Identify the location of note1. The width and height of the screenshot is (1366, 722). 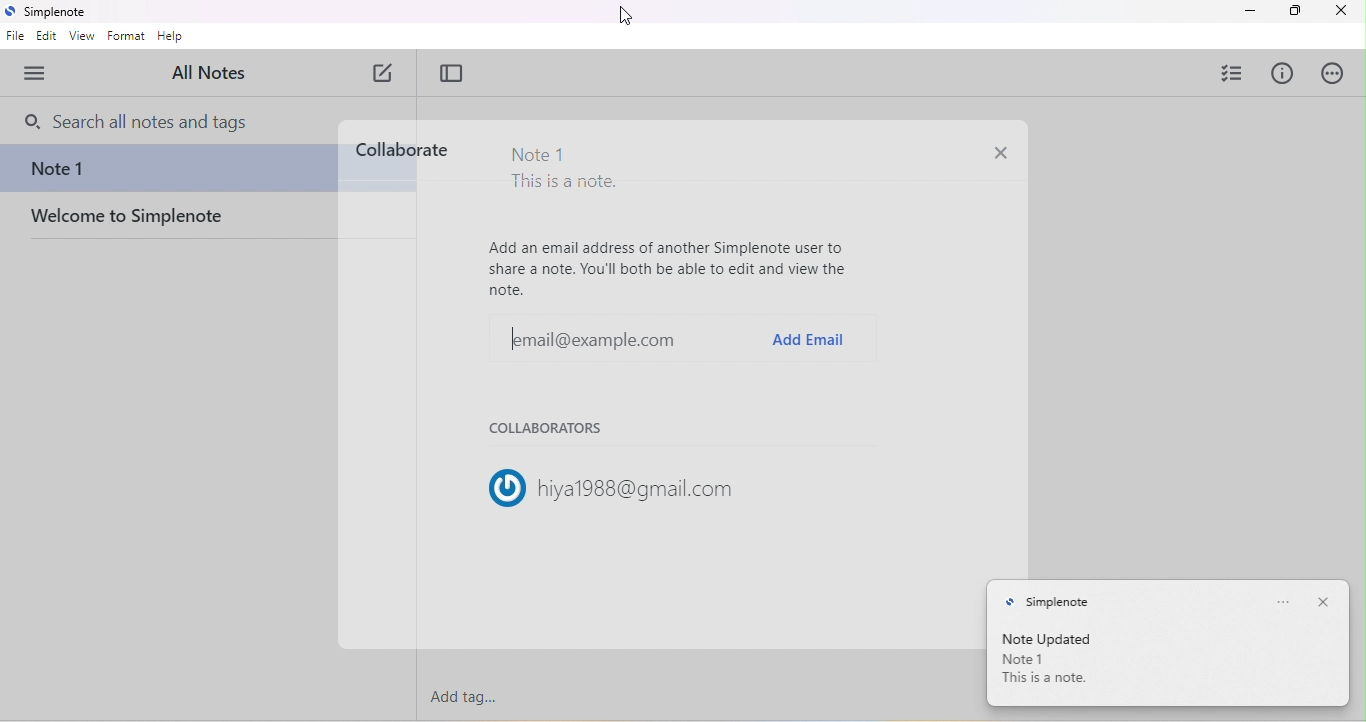
(1025, 660).